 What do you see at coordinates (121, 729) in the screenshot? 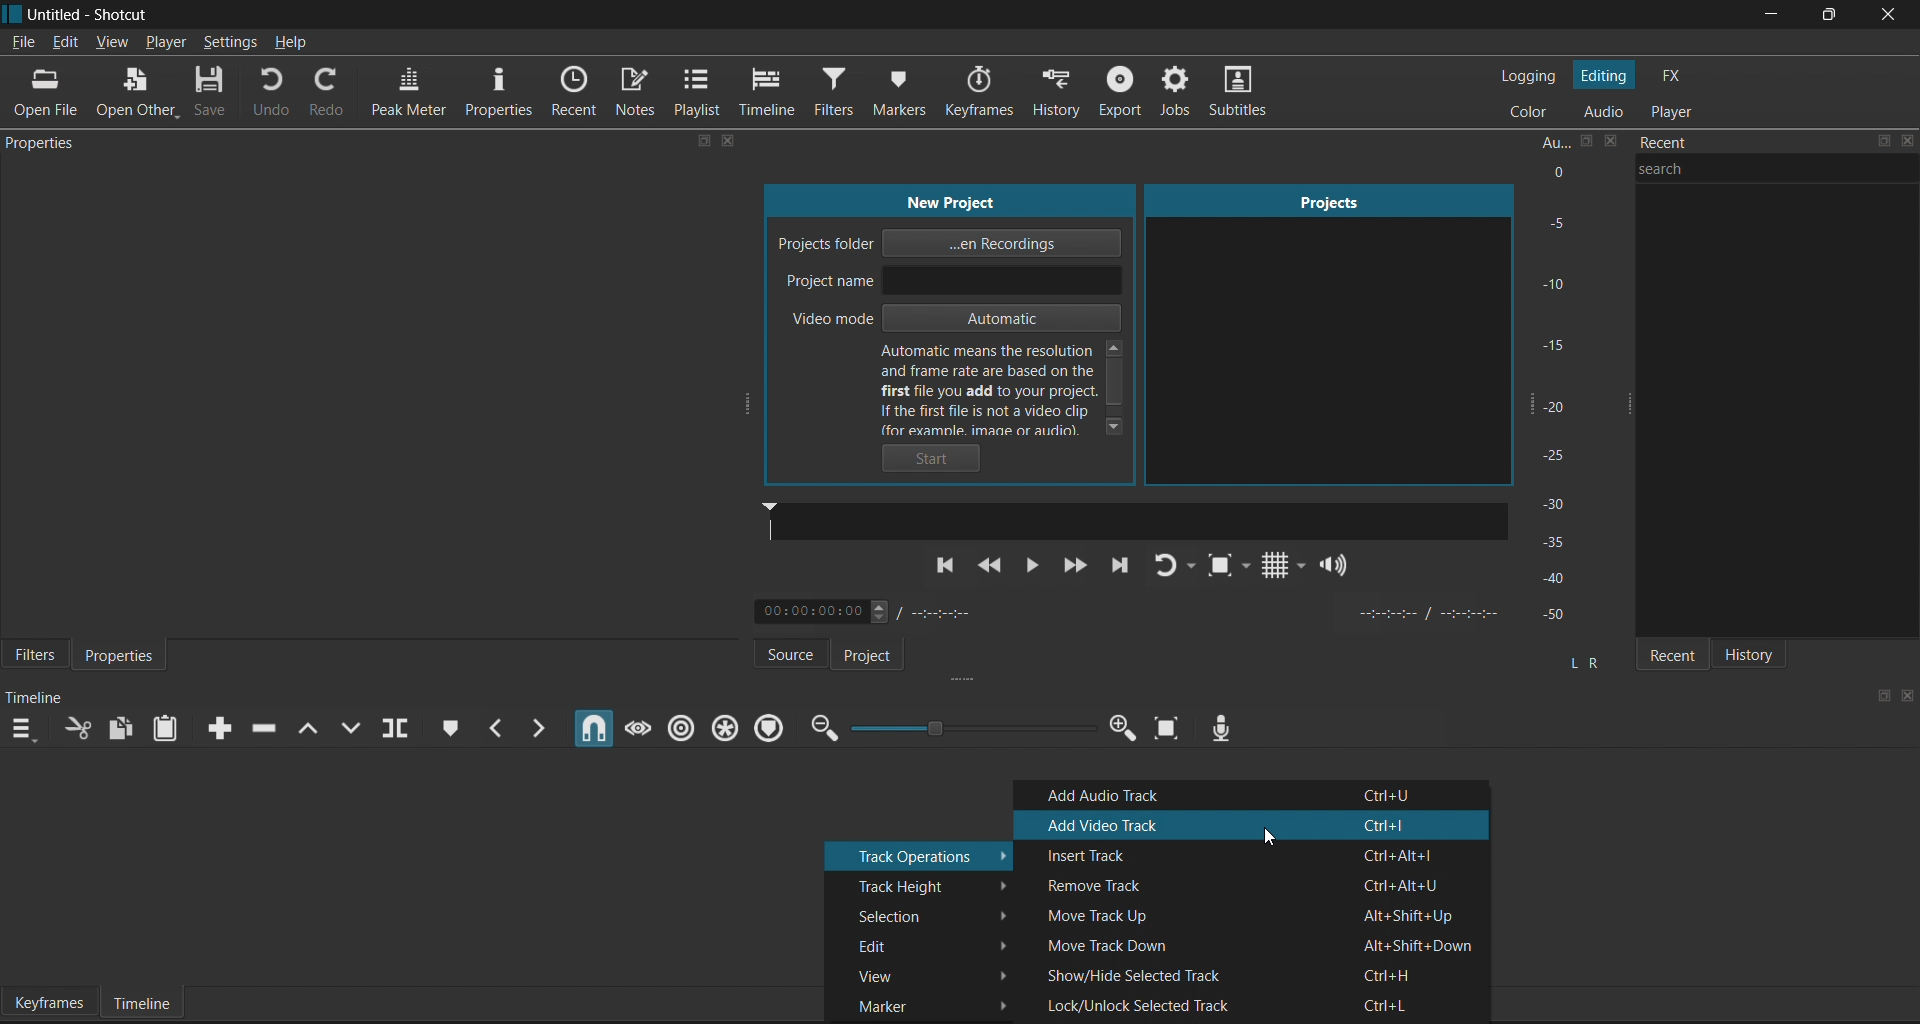
I see `Copy` at bounding box center [121, 729].